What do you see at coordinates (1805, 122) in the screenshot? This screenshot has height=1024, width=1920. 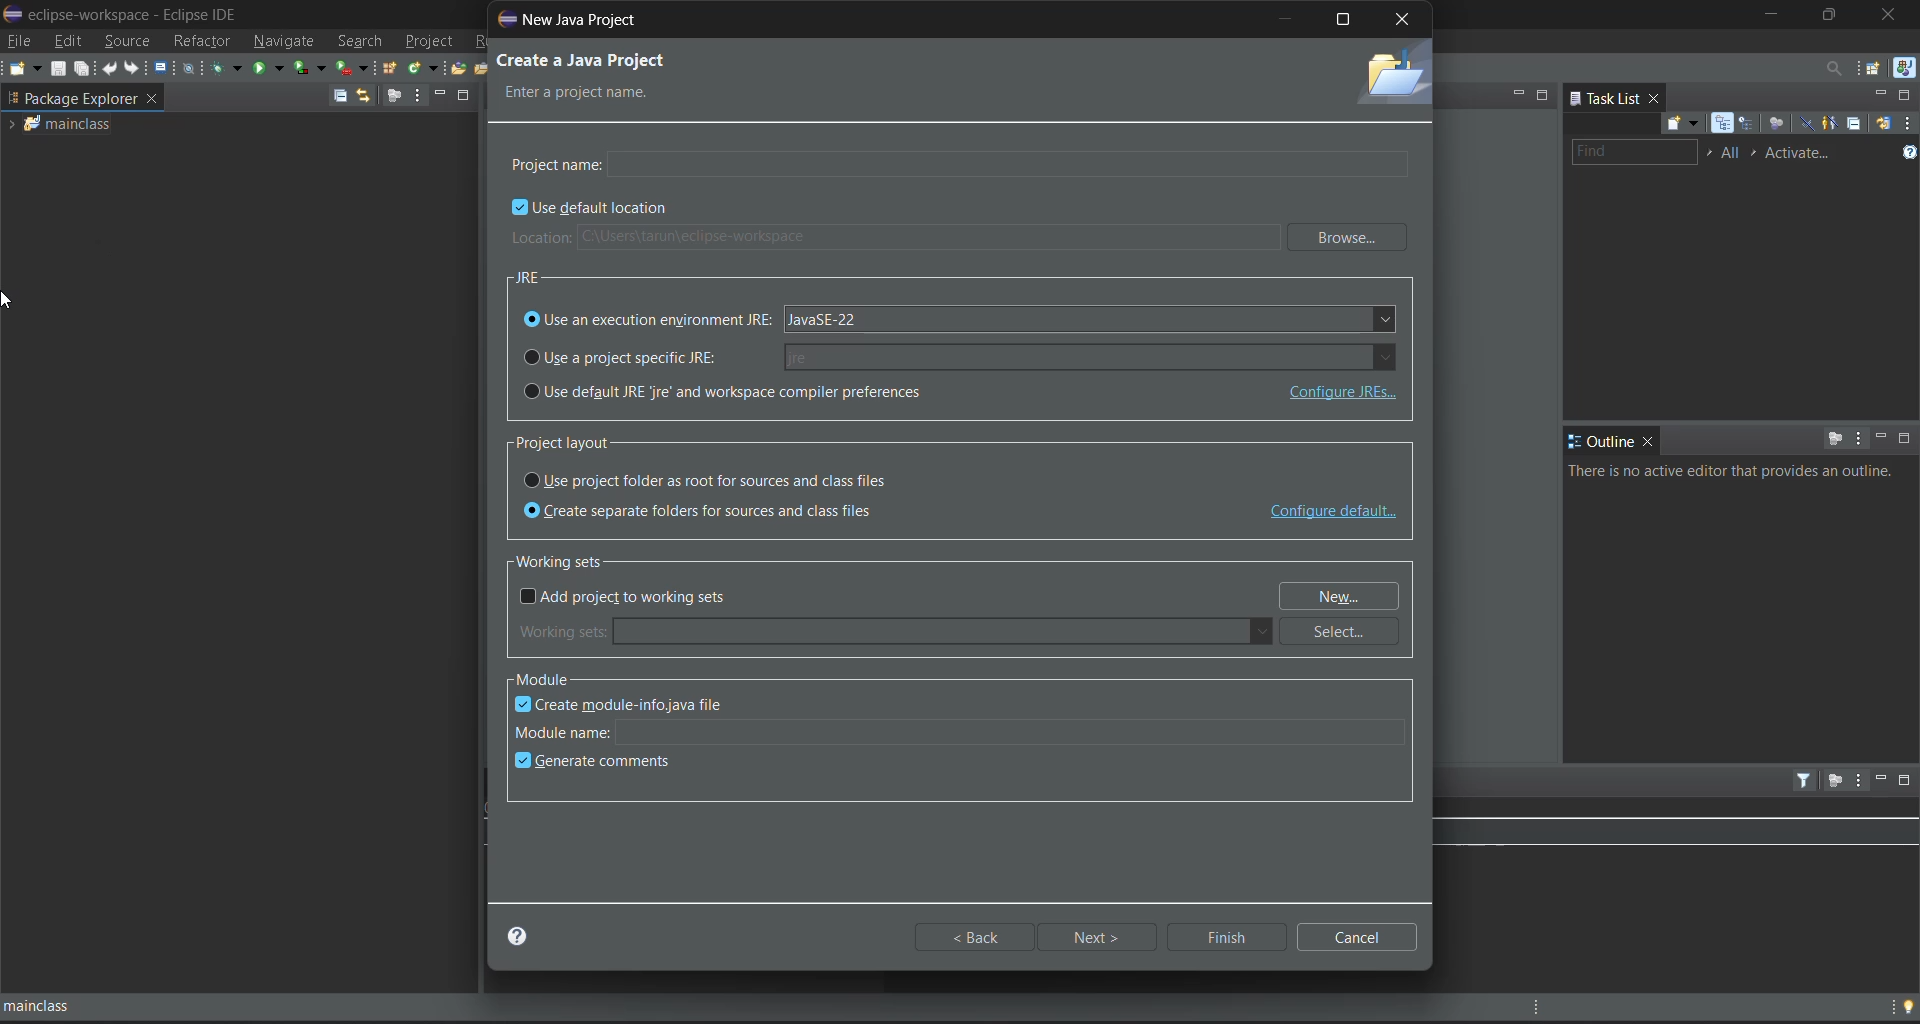 I see `hide completed tasks` at bounding box center [1805, 122].